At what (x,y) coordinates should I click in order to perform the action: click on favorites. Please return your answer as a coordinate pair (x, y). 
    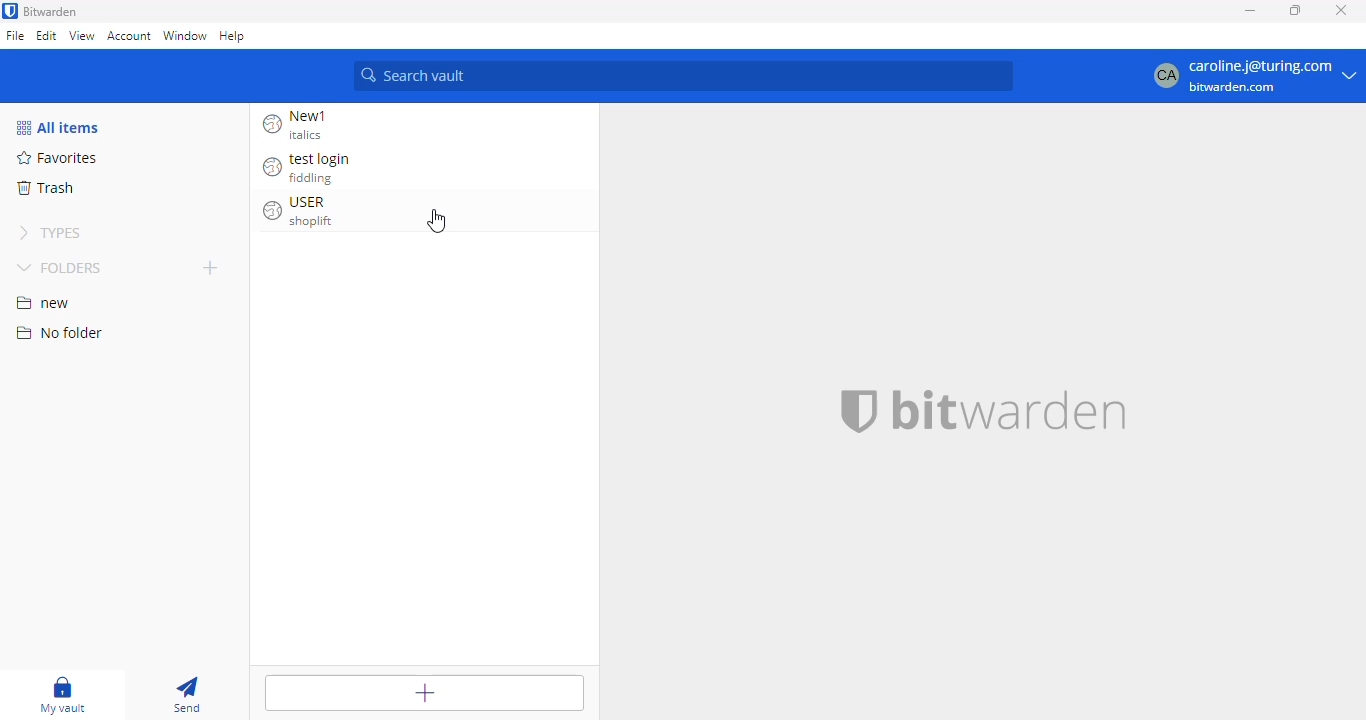
    Looking at the image, I should click on (58, 158).